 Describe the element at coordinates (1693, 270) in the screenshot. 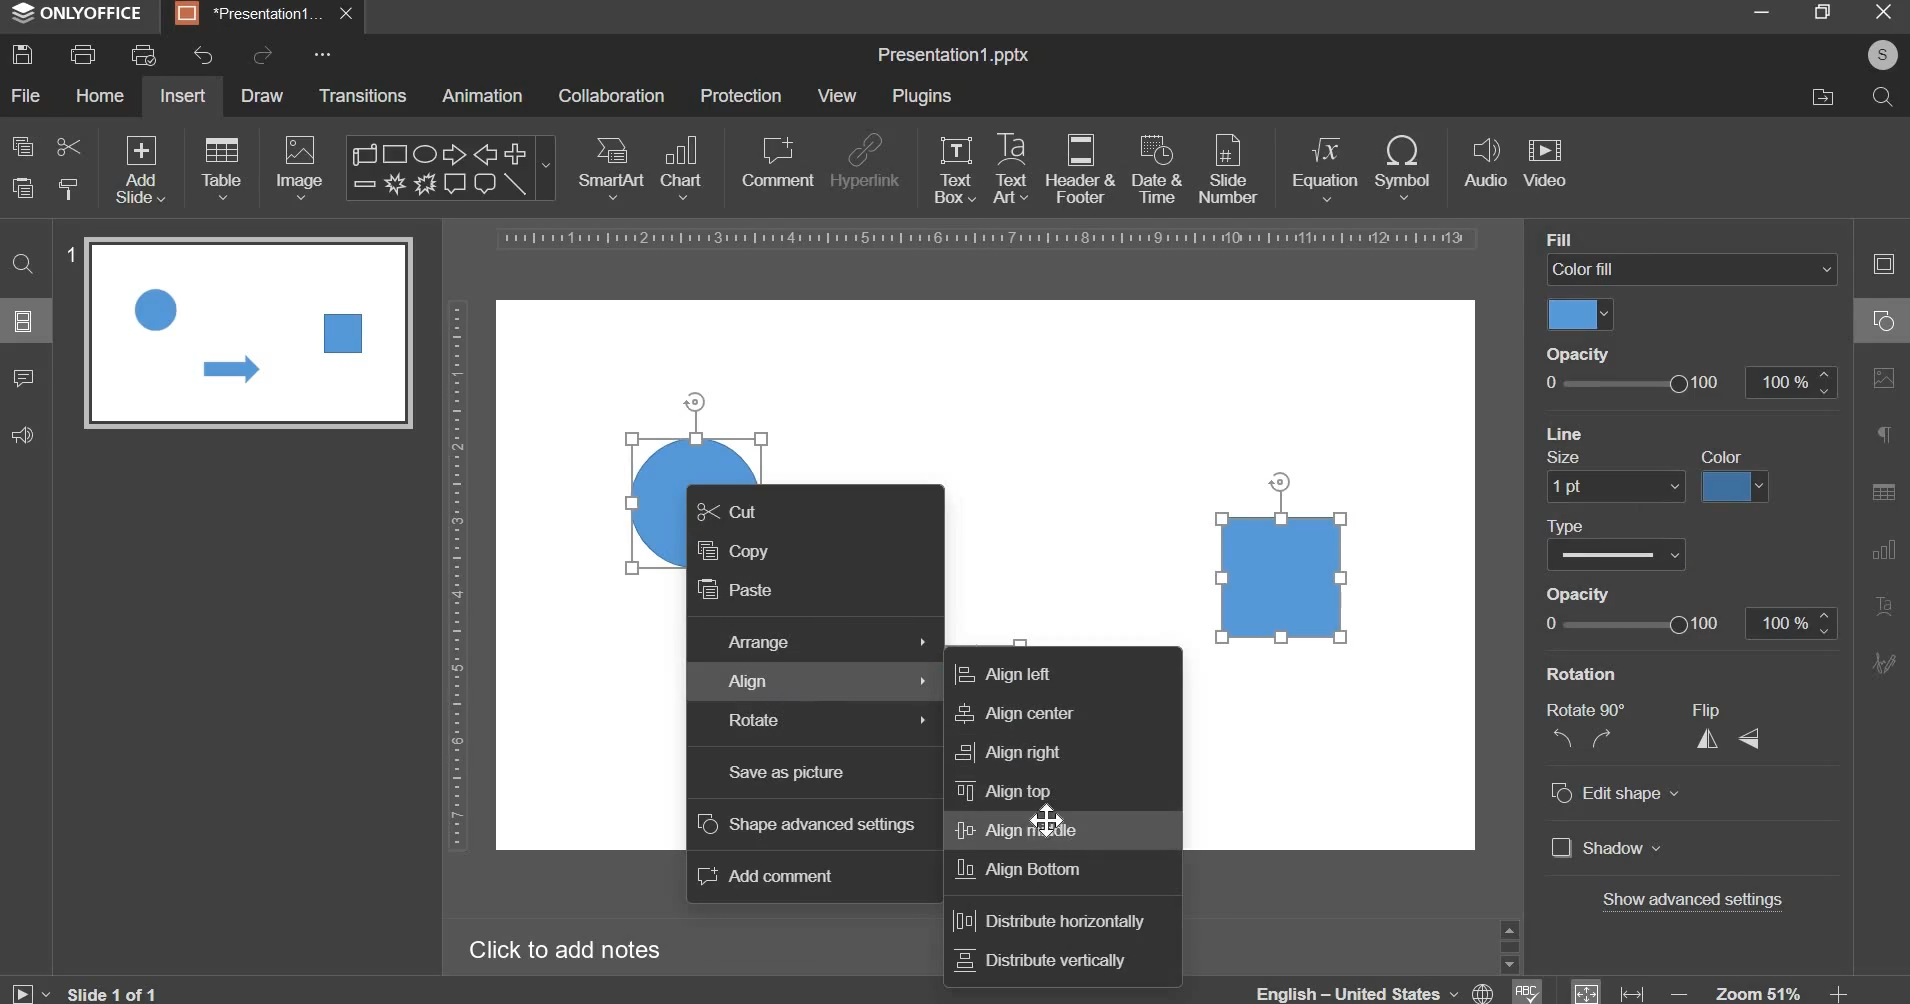

I see `background fill` at that location.